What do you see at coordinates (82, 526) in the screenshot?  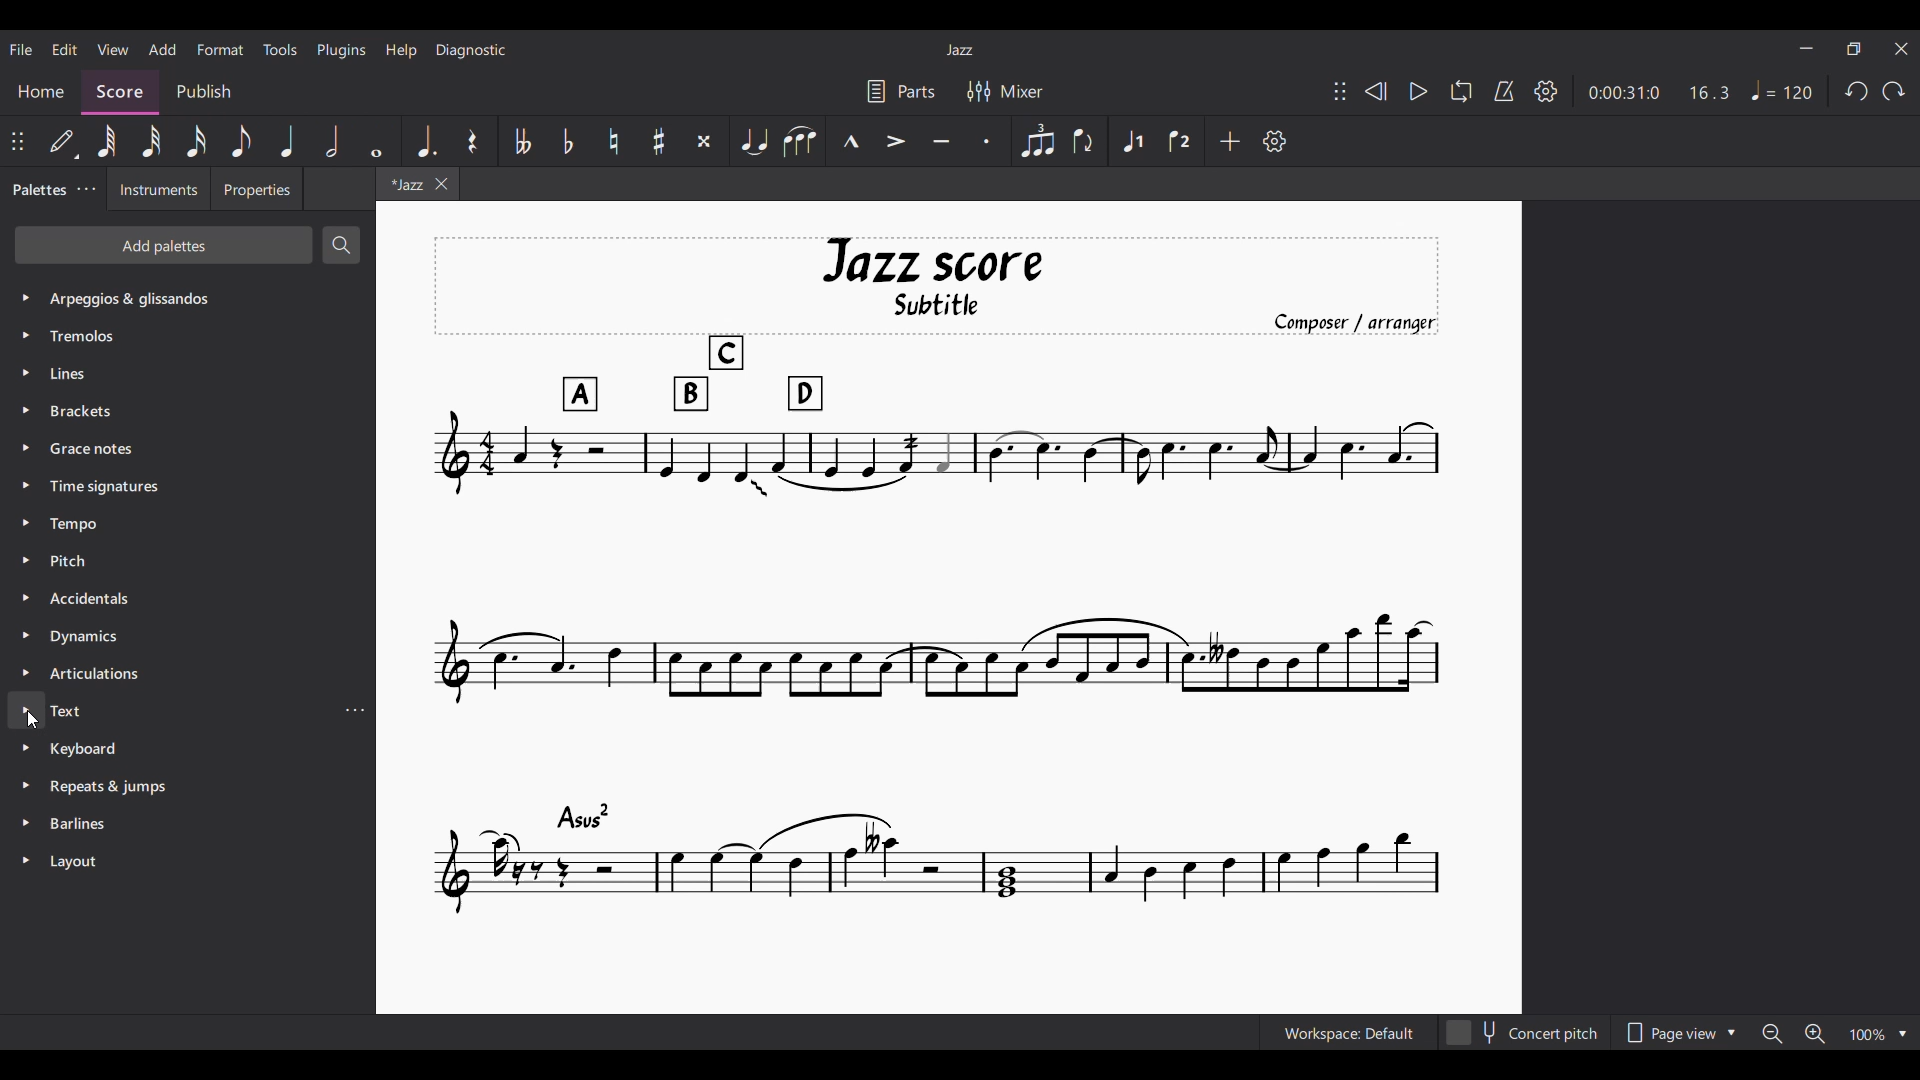 I see `` at bounding box center [82, 526].